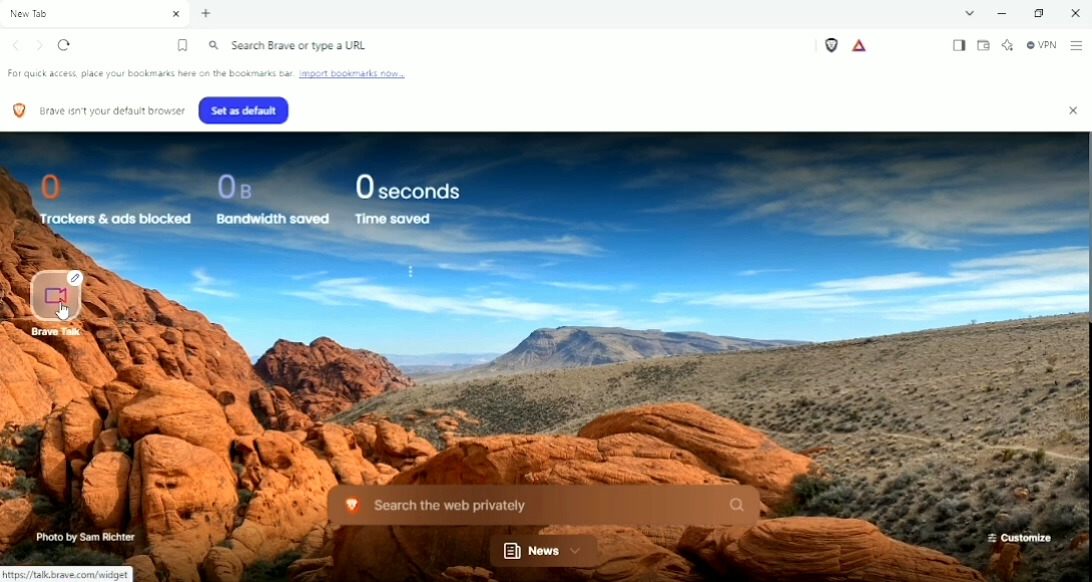  Describe the element at coordinates (207, 14) in the screenshot. I see `New Tab` at that location.